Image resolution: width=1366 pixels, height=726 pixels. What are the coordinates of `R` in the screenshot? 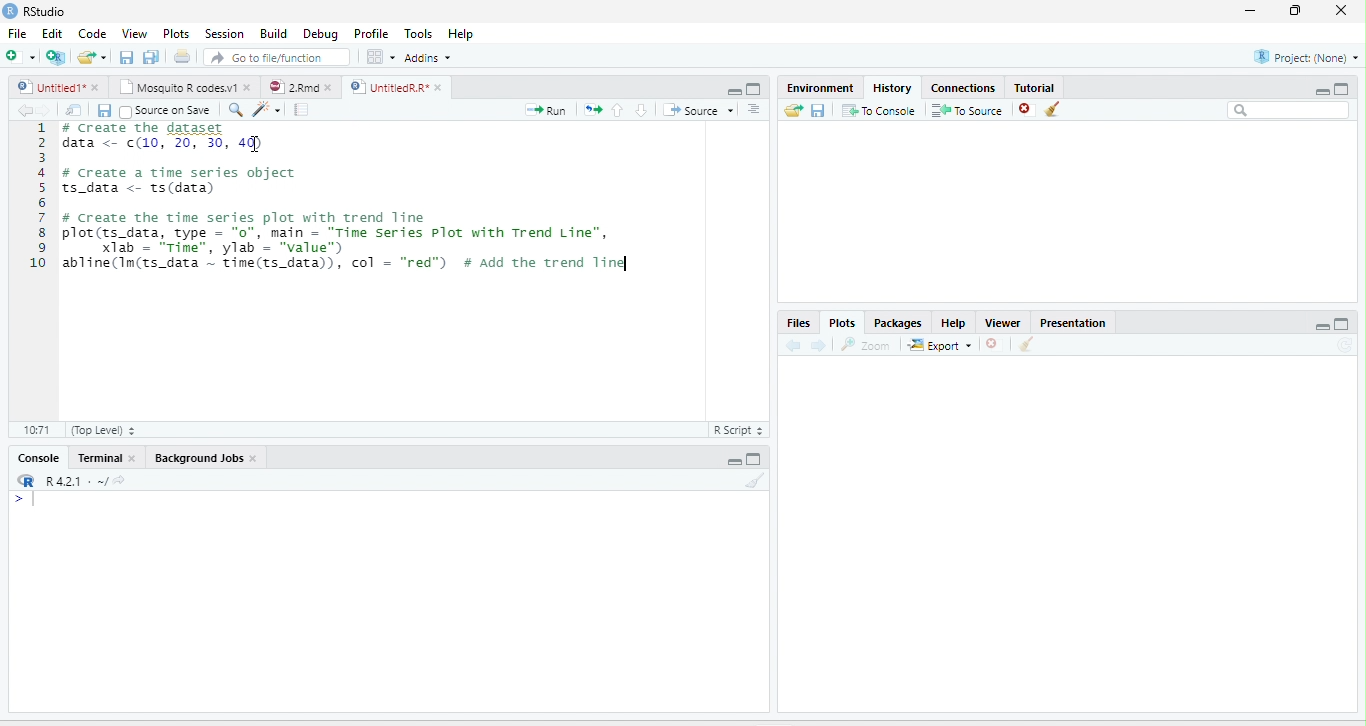 It's located at (27, 480).